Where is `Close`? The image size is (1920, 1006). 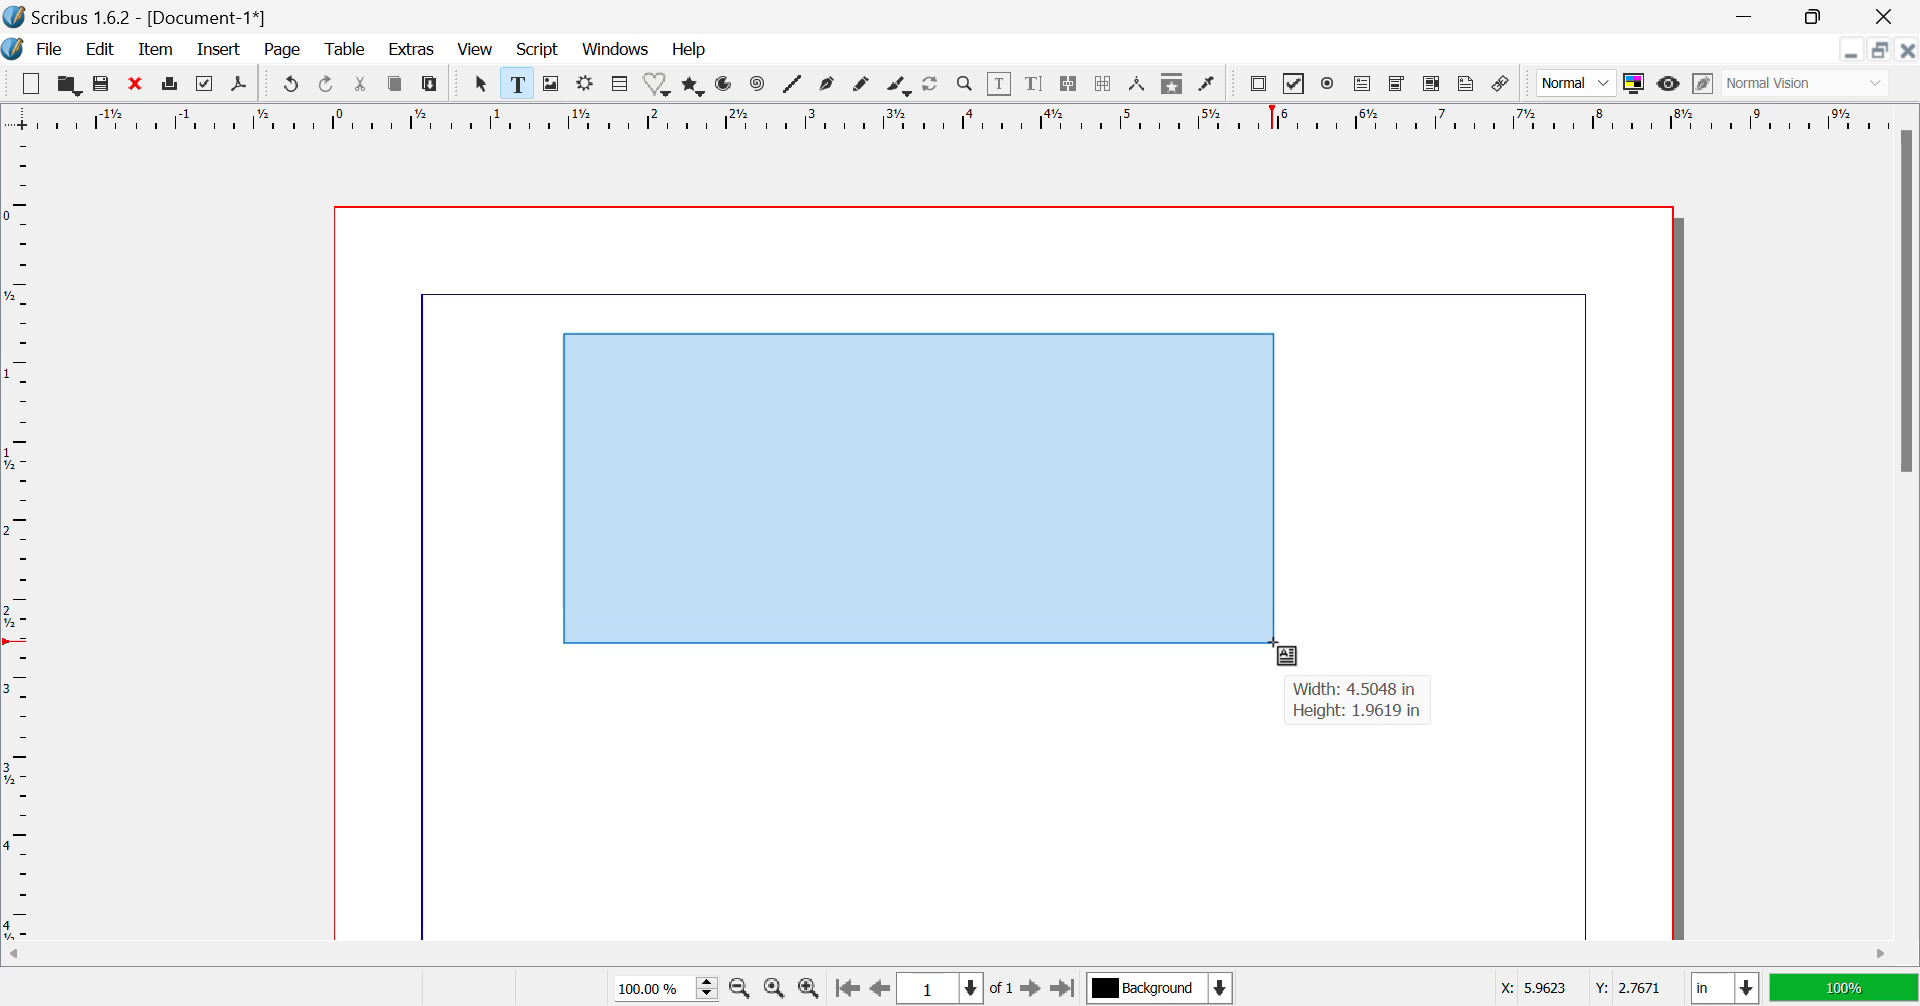
Close is located at coordinates (1885, 16).